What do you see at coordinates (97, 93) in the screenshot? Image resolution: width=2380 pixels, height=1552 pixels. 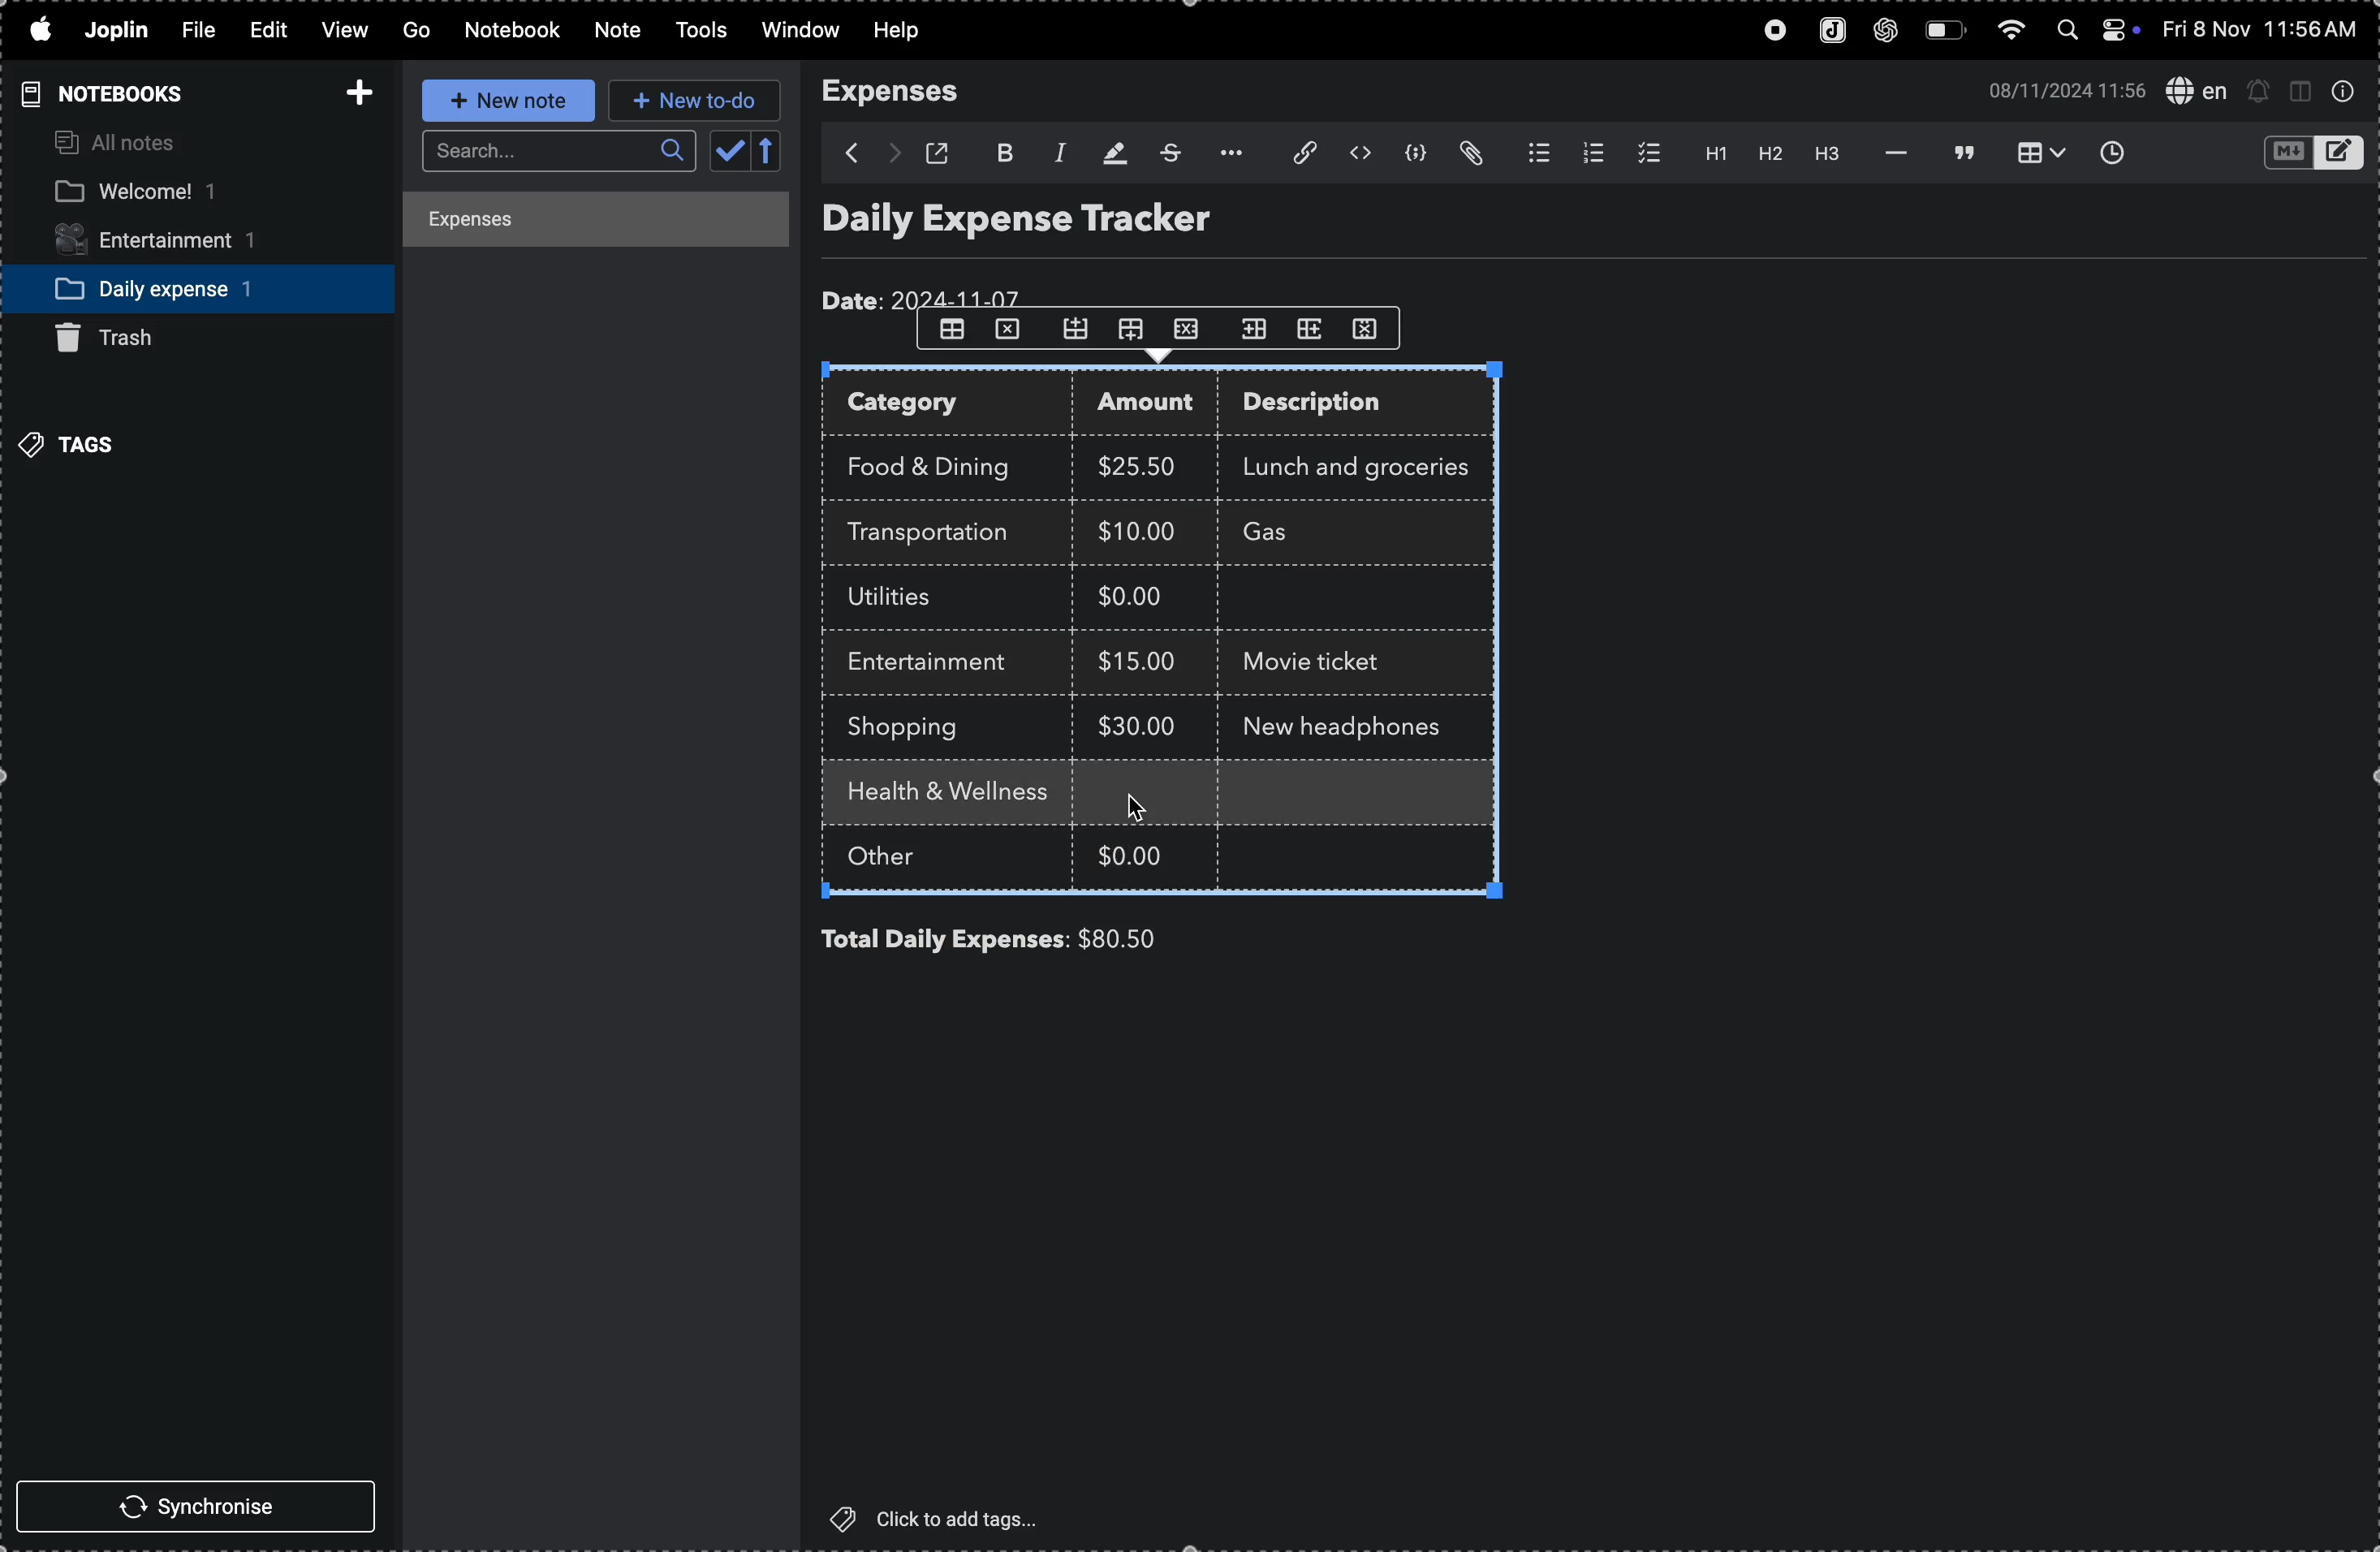 I see `notebooks` at bounding box center [97, 93].